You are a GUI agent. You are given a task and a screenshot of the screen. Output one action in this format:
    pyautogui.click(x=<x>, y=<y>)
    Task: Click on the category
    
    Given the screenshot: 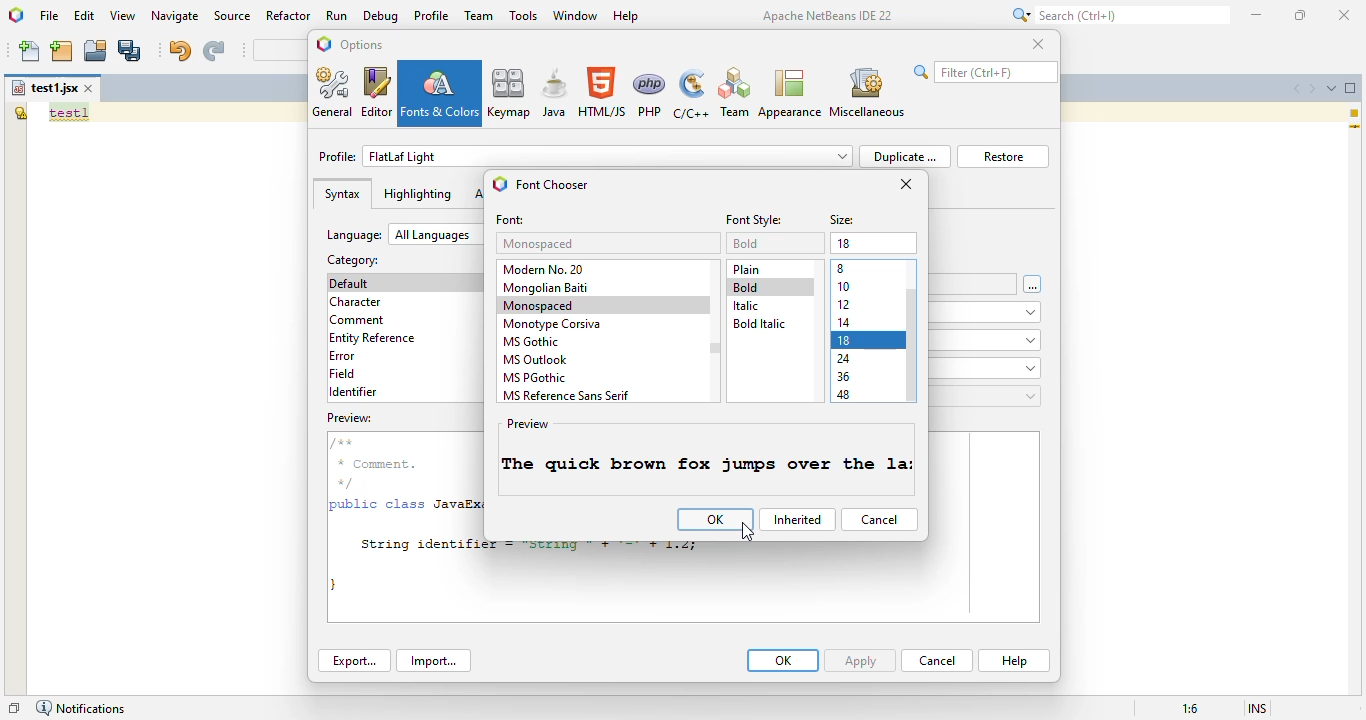 What is the action you would take?
    pyautogui.click(x=353, y=259)
    